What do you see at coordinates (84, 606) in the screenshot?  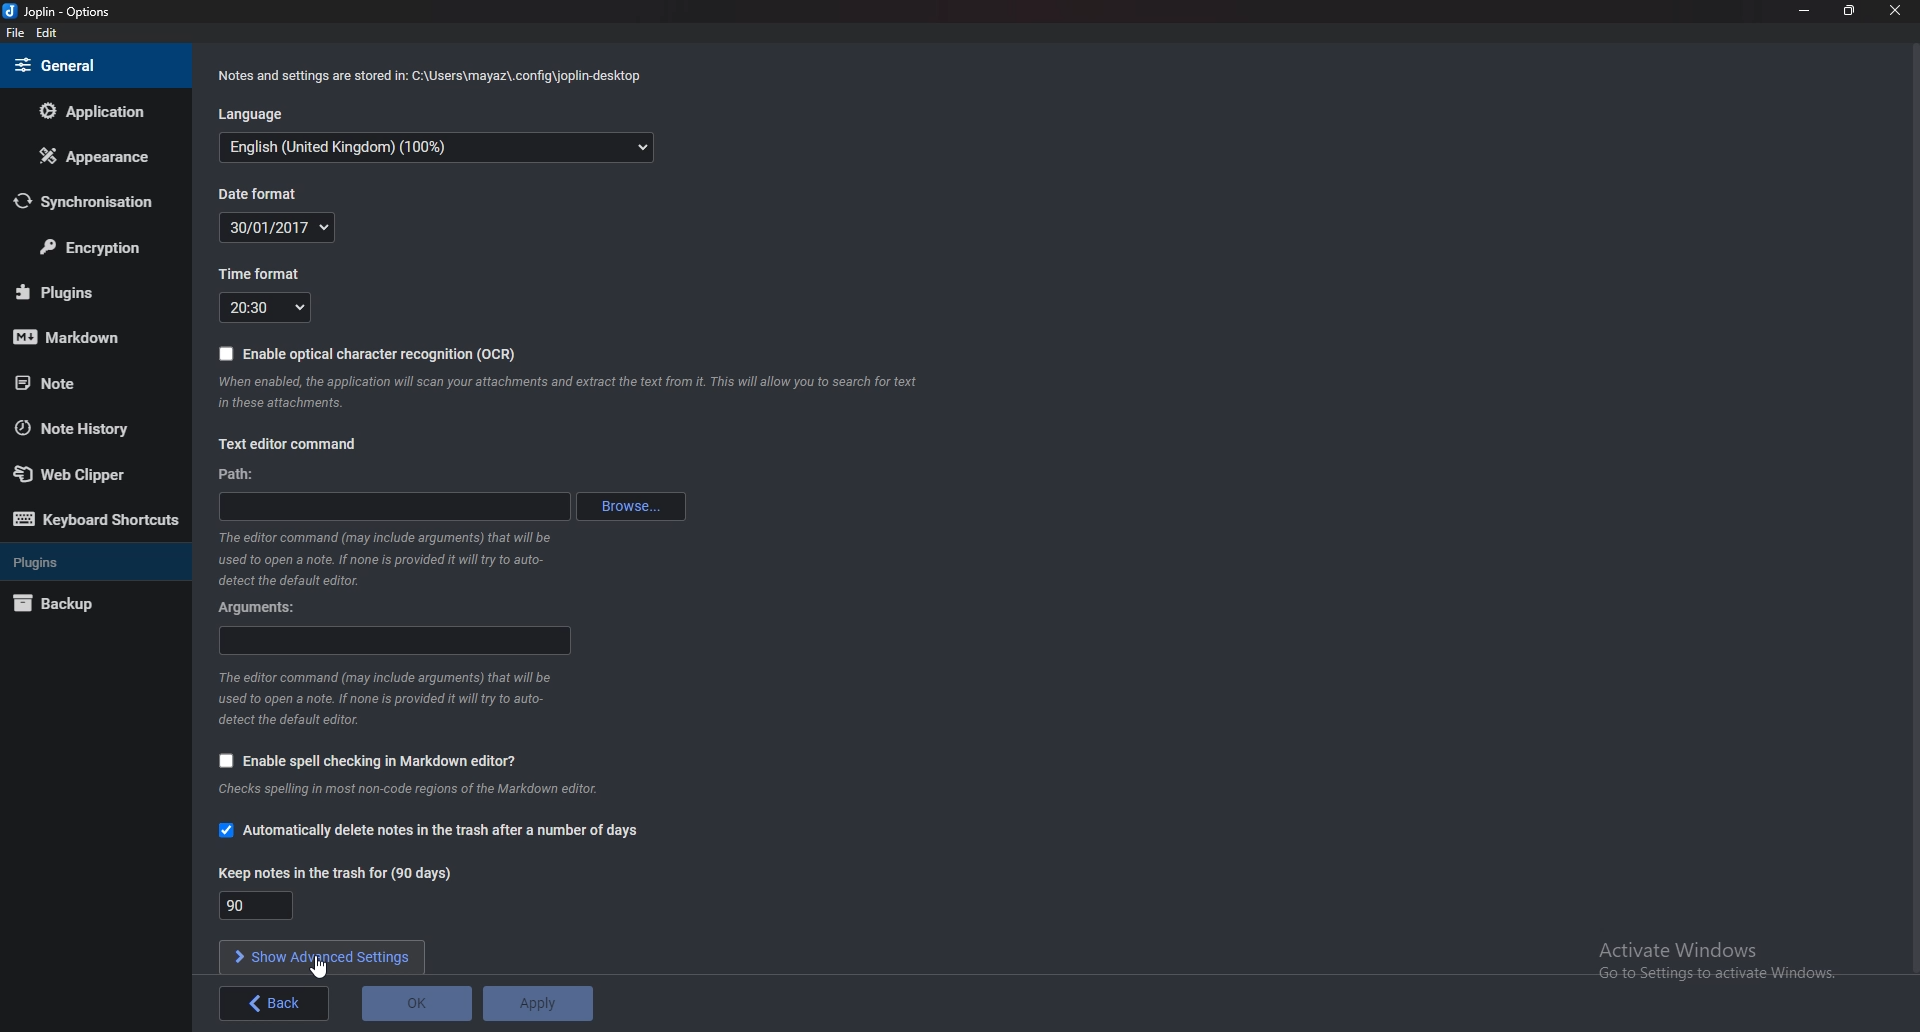 I see `Back up` at bounding box center [84, 606].